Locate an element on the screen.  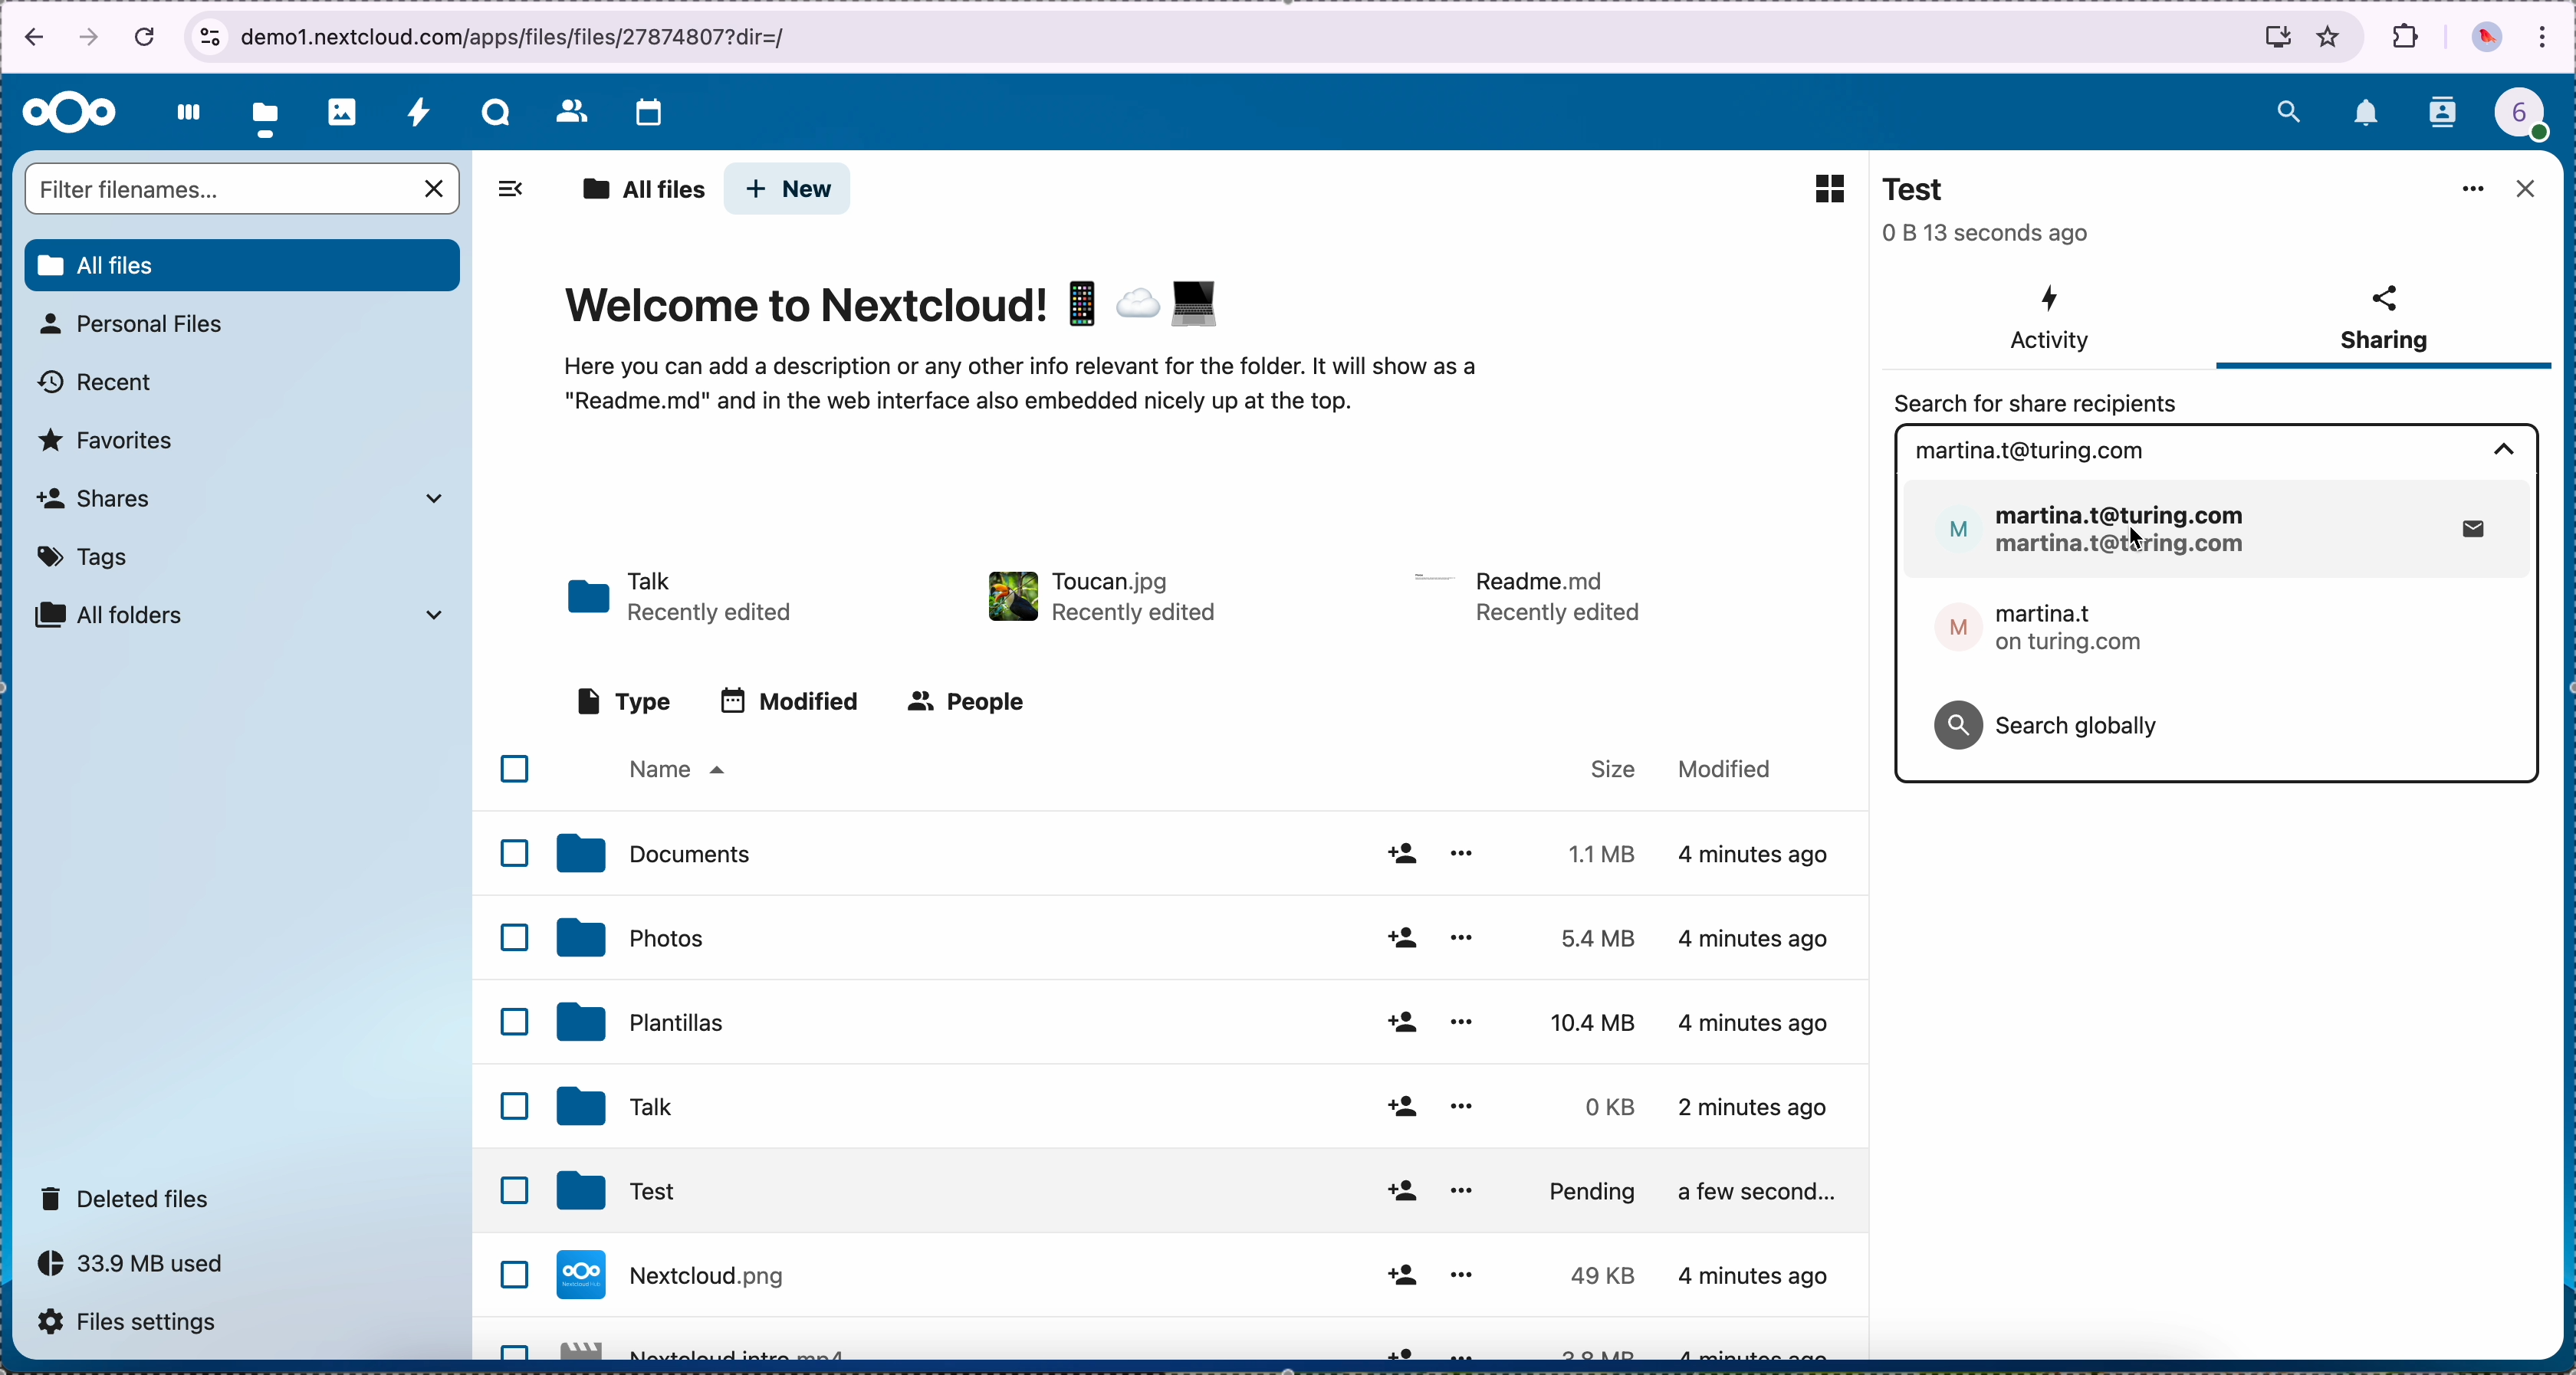
photos folder is located at coordinates (1202, 938).